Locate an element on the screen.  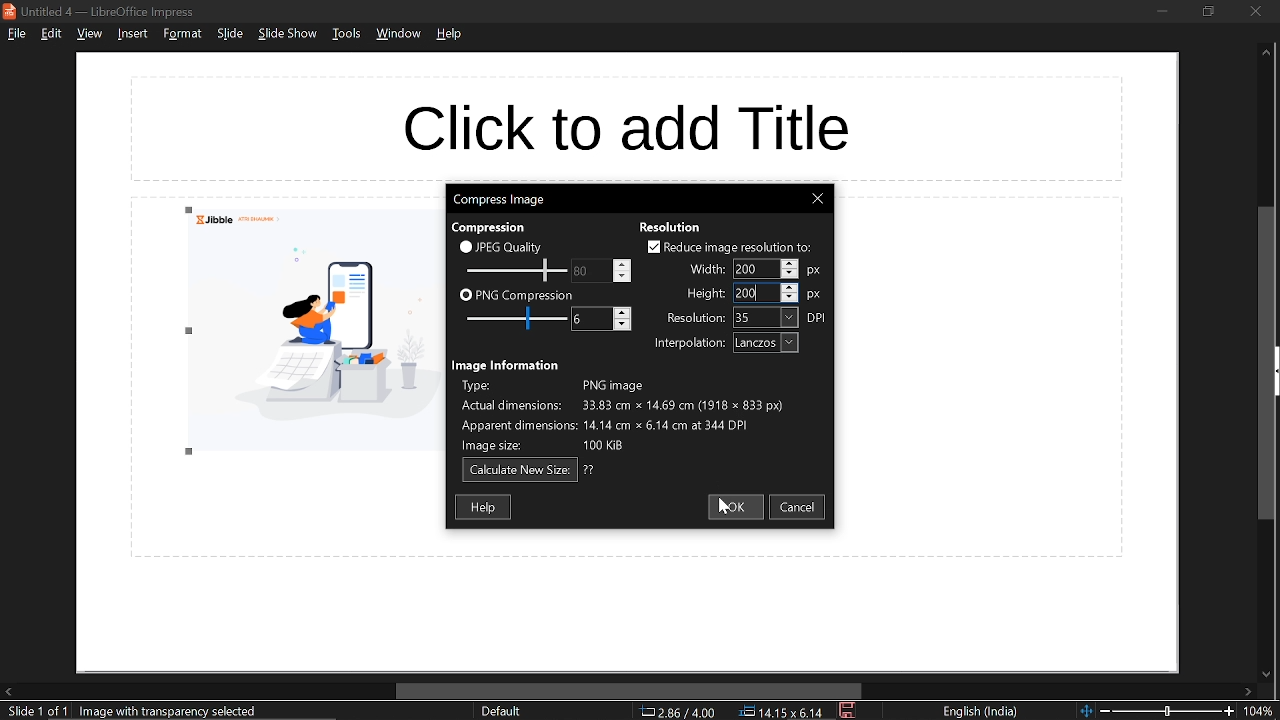
PNG compression scale is located at coordinates (589, 271).